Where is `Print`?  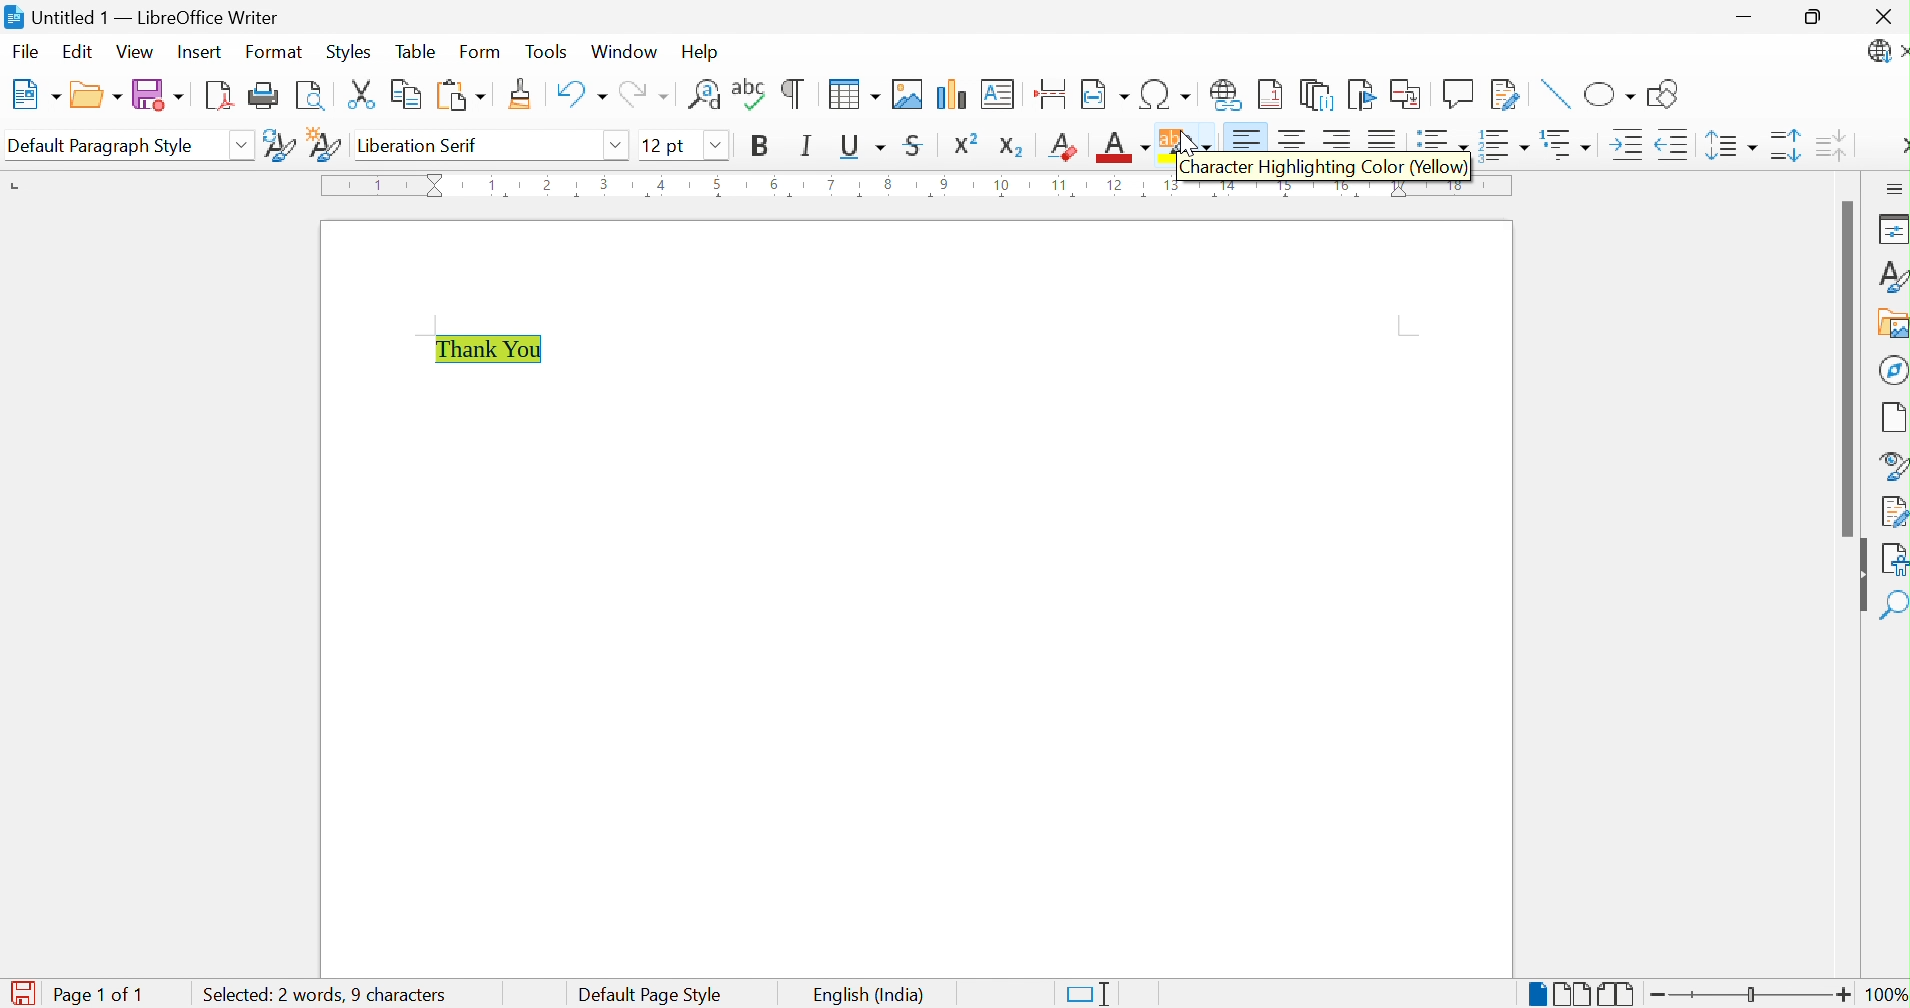 Print is located at coordinates (263, 95).